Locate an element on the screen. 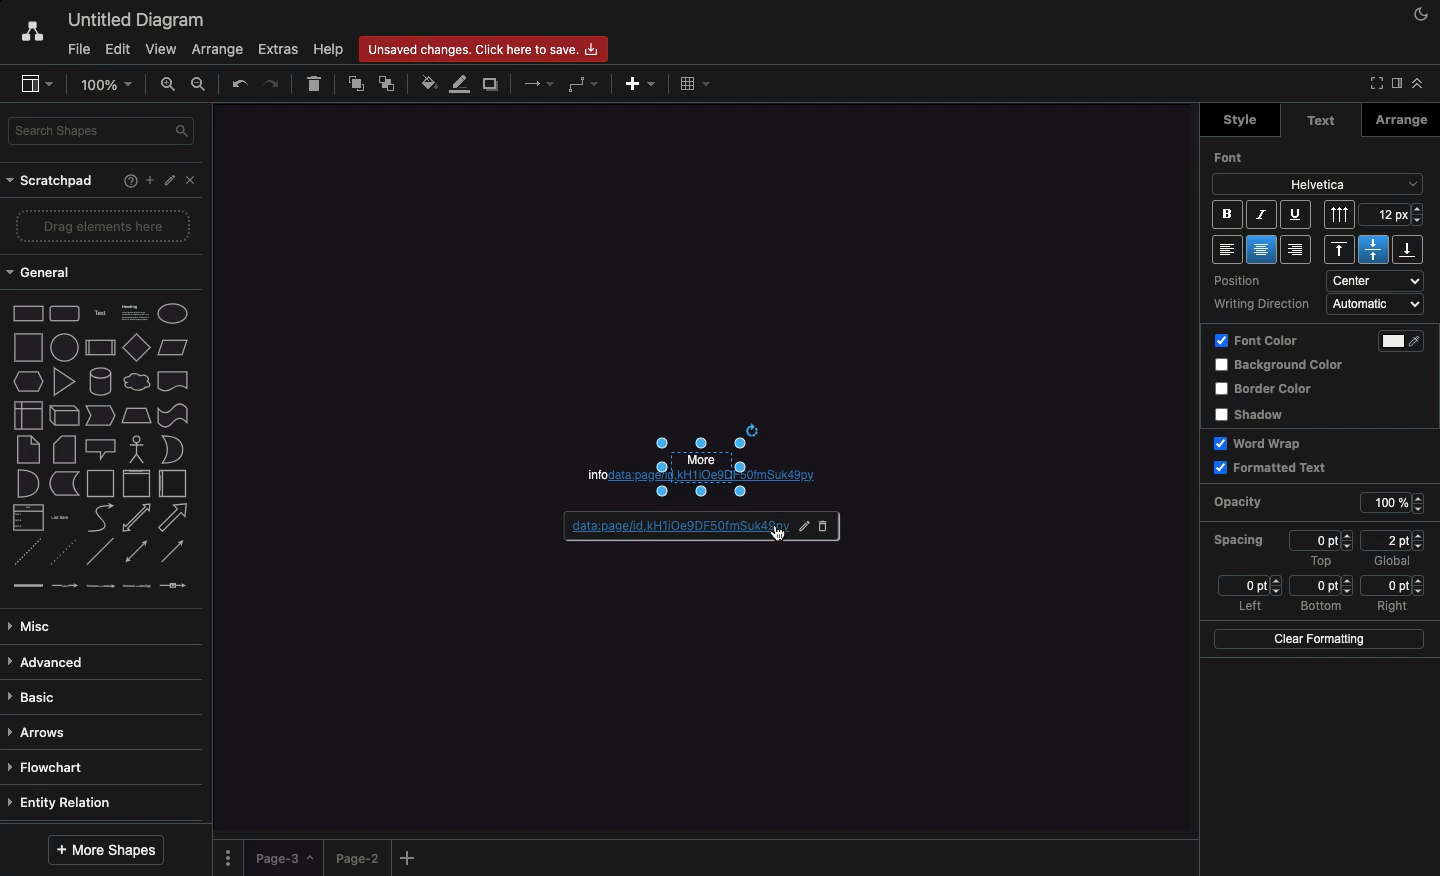 The width and height of the screenshot is (1440, 876). connector with symbol is located at coordinates (176, 585).